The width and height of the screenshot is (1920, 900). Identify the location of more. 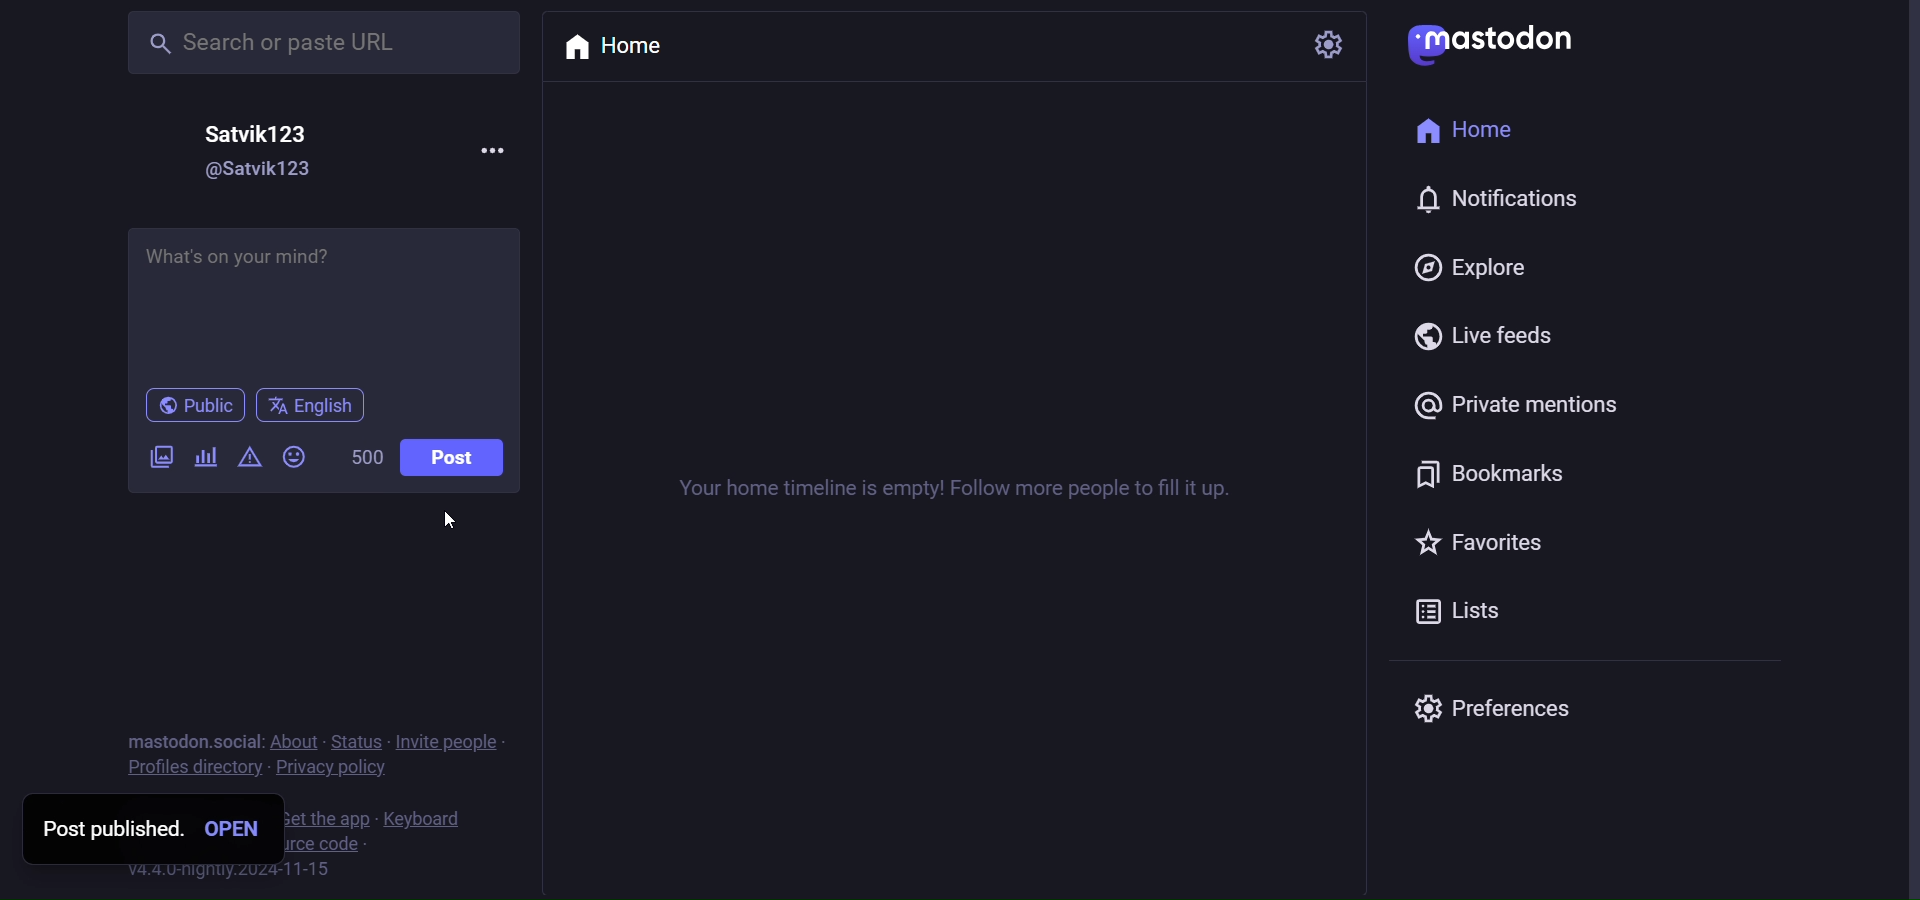
(481, 148).